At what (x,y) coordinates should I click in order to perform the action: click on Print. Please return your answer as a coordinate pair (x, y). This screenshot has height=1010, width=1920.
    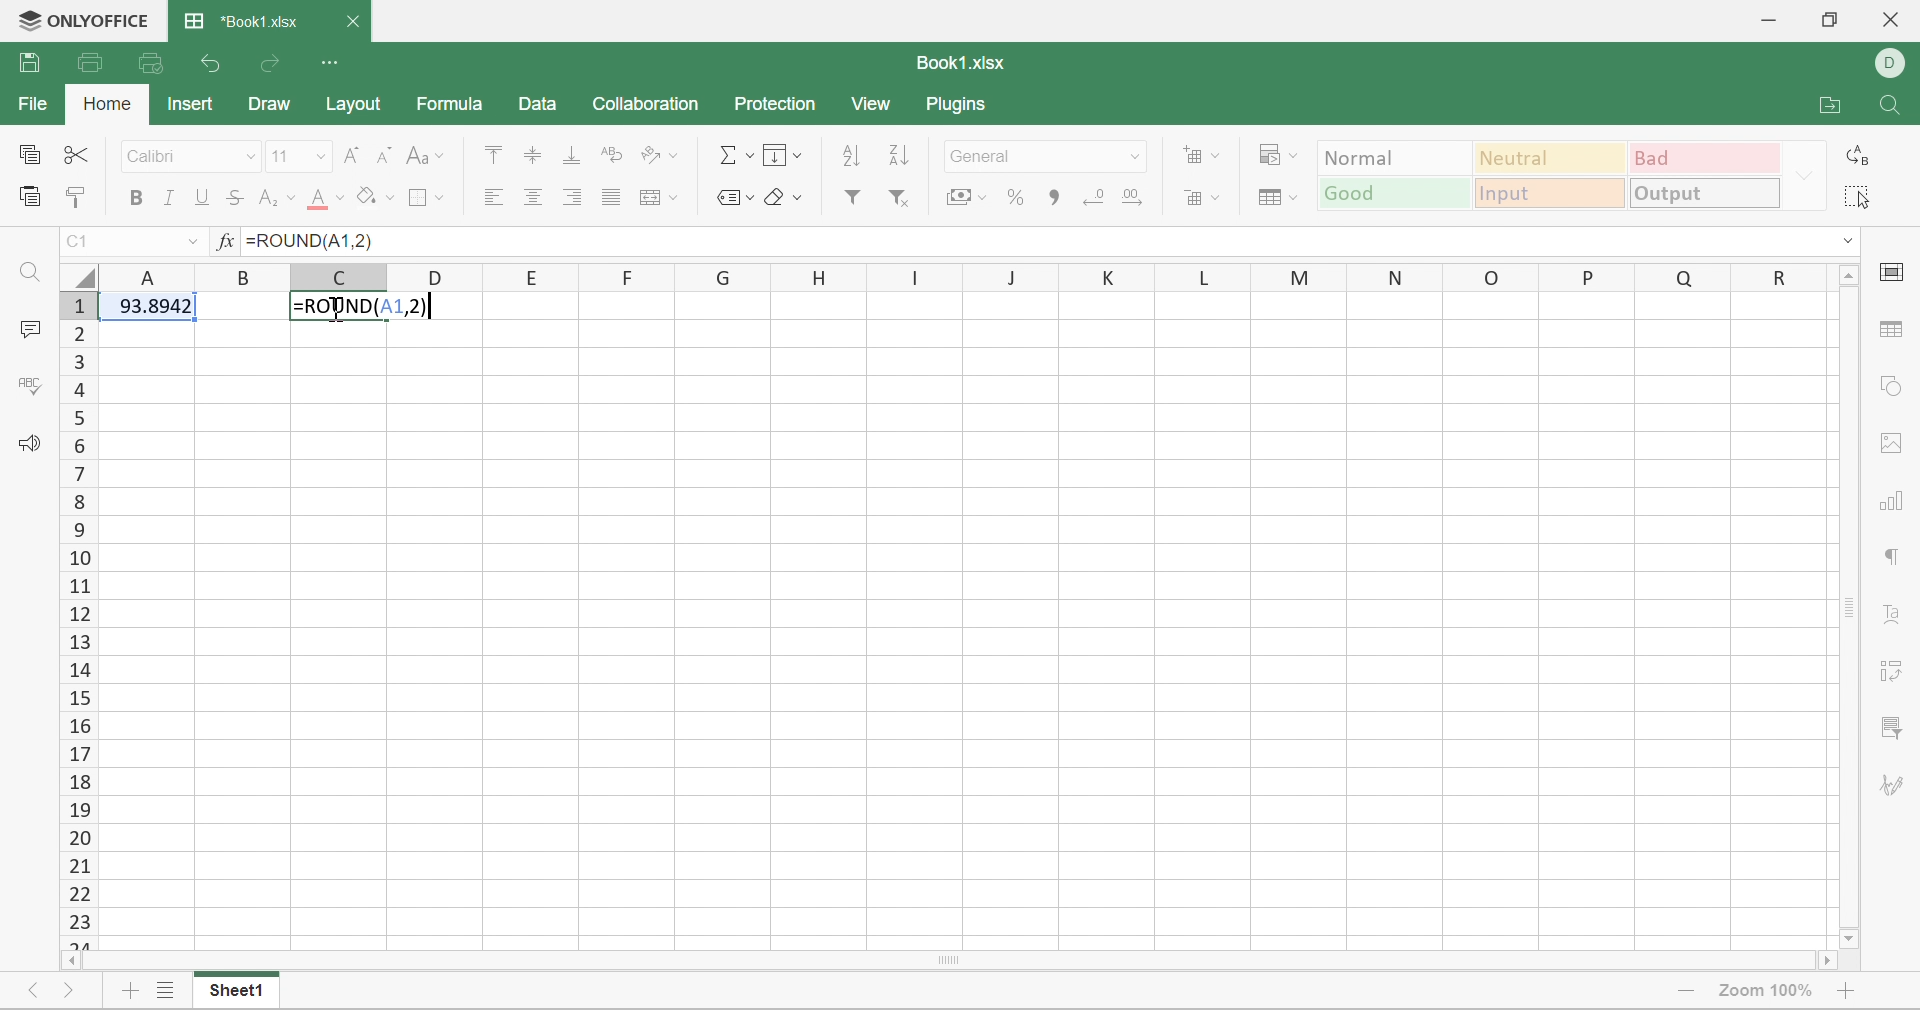
    Looking at the image, I should click on (90, 61).